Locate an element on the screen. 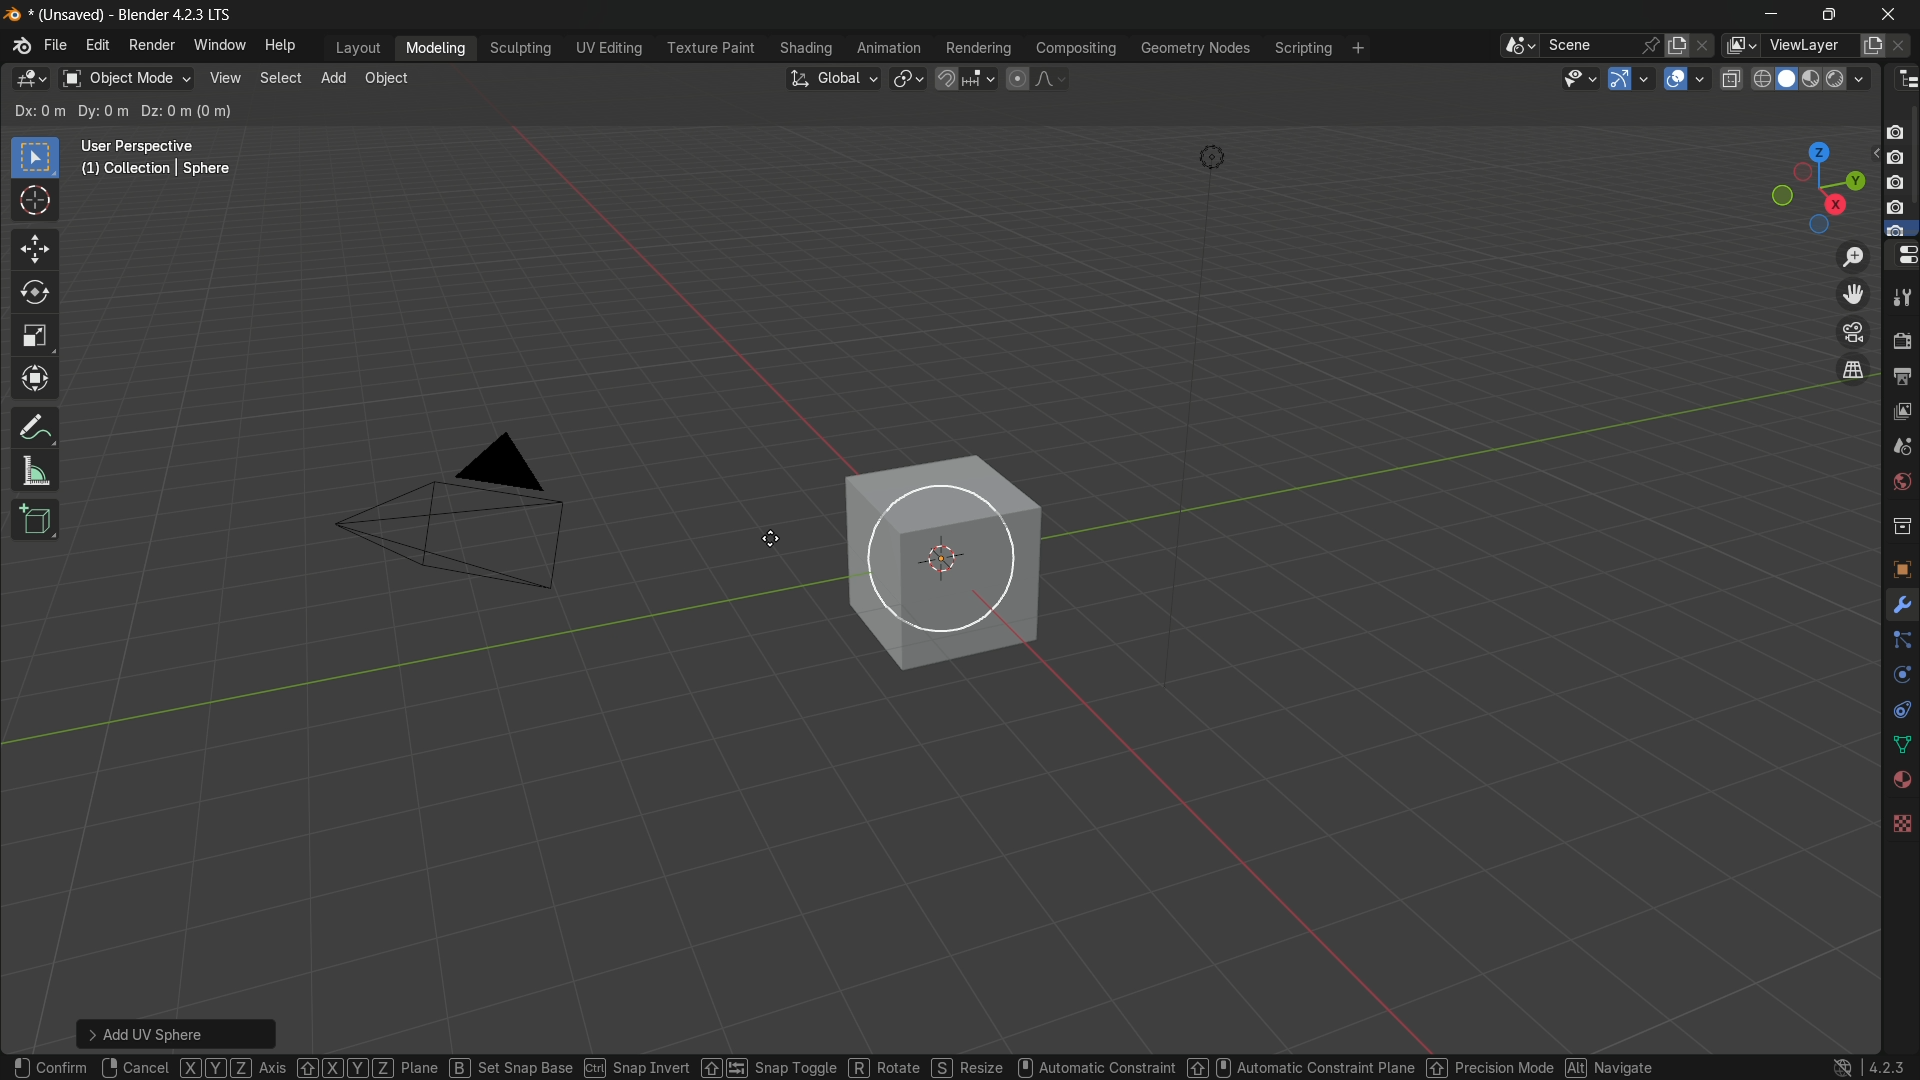  camera is located at coordinates (1900, 176).